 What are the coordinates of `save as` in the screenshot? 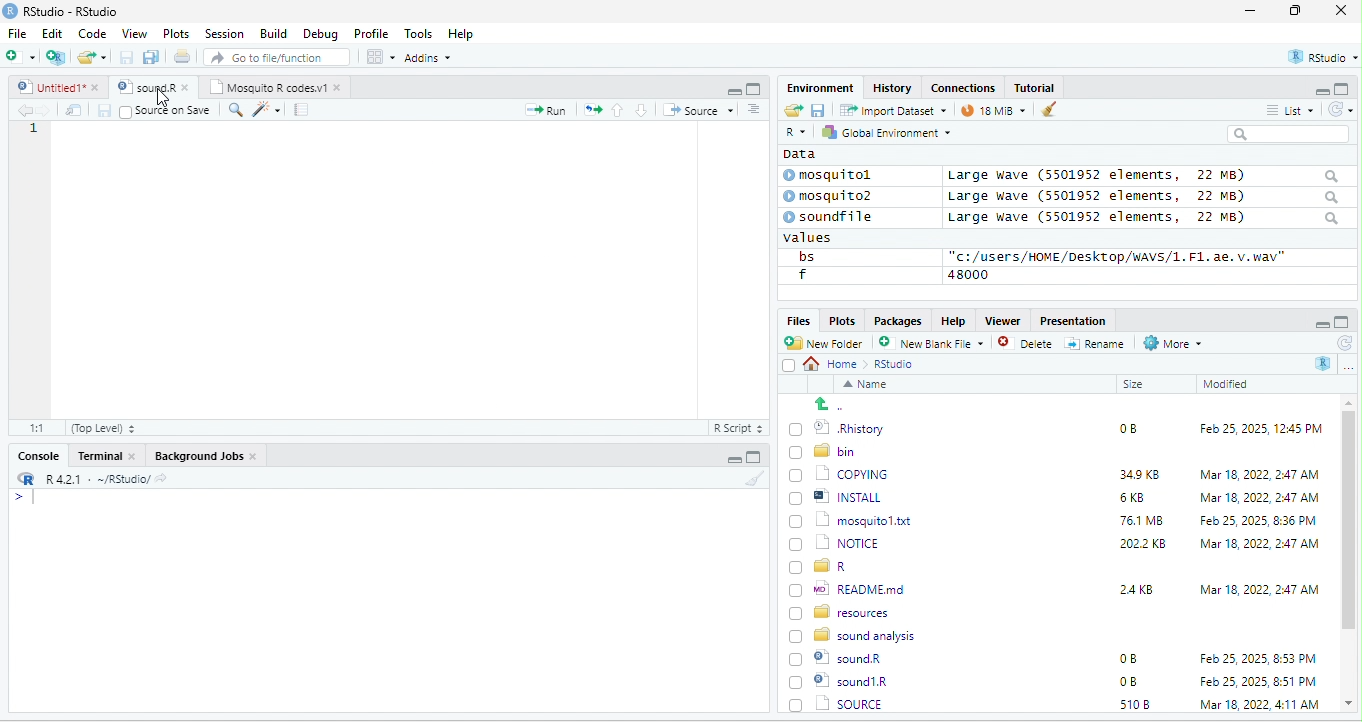 It's located at (153, 58).